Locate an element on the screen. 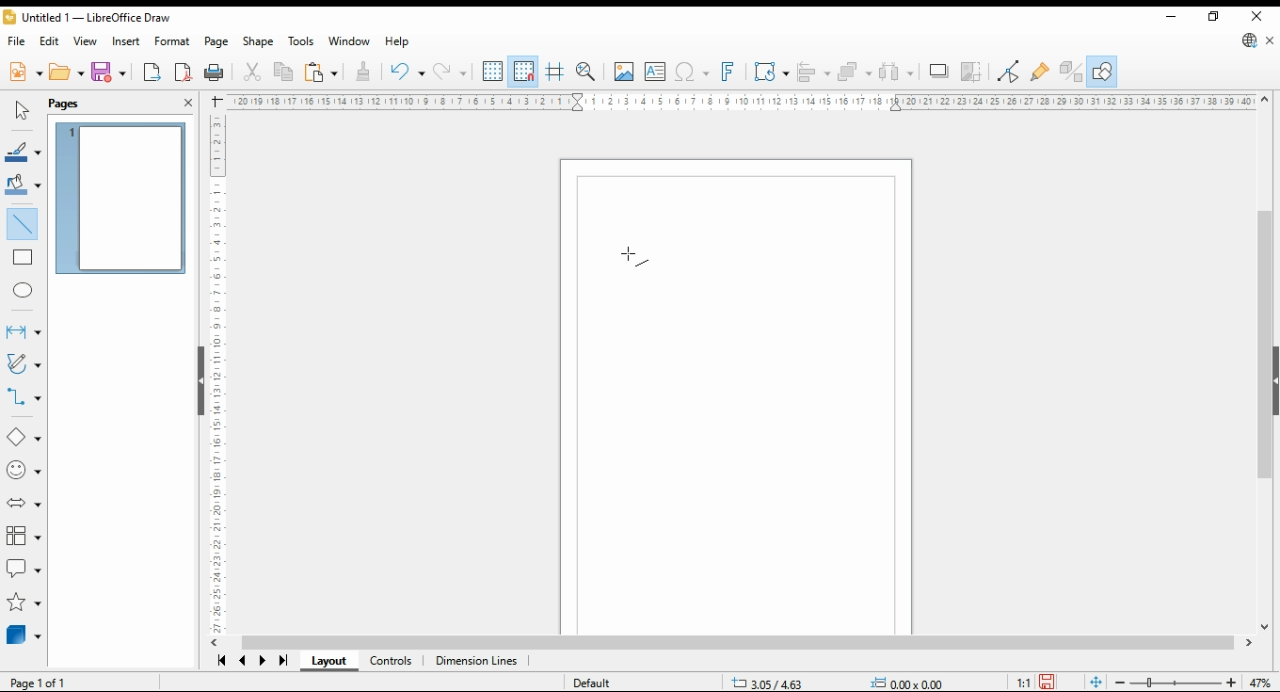 This screenshot has height=692, width=1280. scroll bar is located at coordinates (1259, 361).